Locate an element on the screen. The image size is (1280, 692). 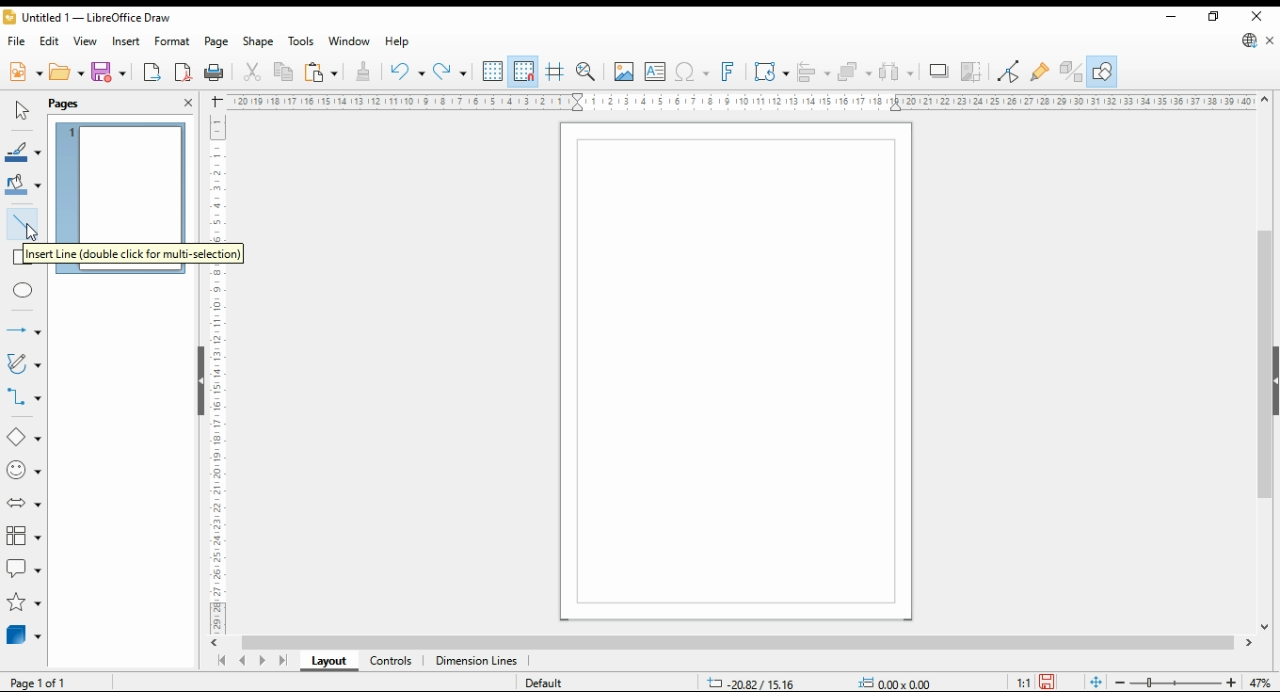
show gluepoint functions is located at coordinates (1040, 71).